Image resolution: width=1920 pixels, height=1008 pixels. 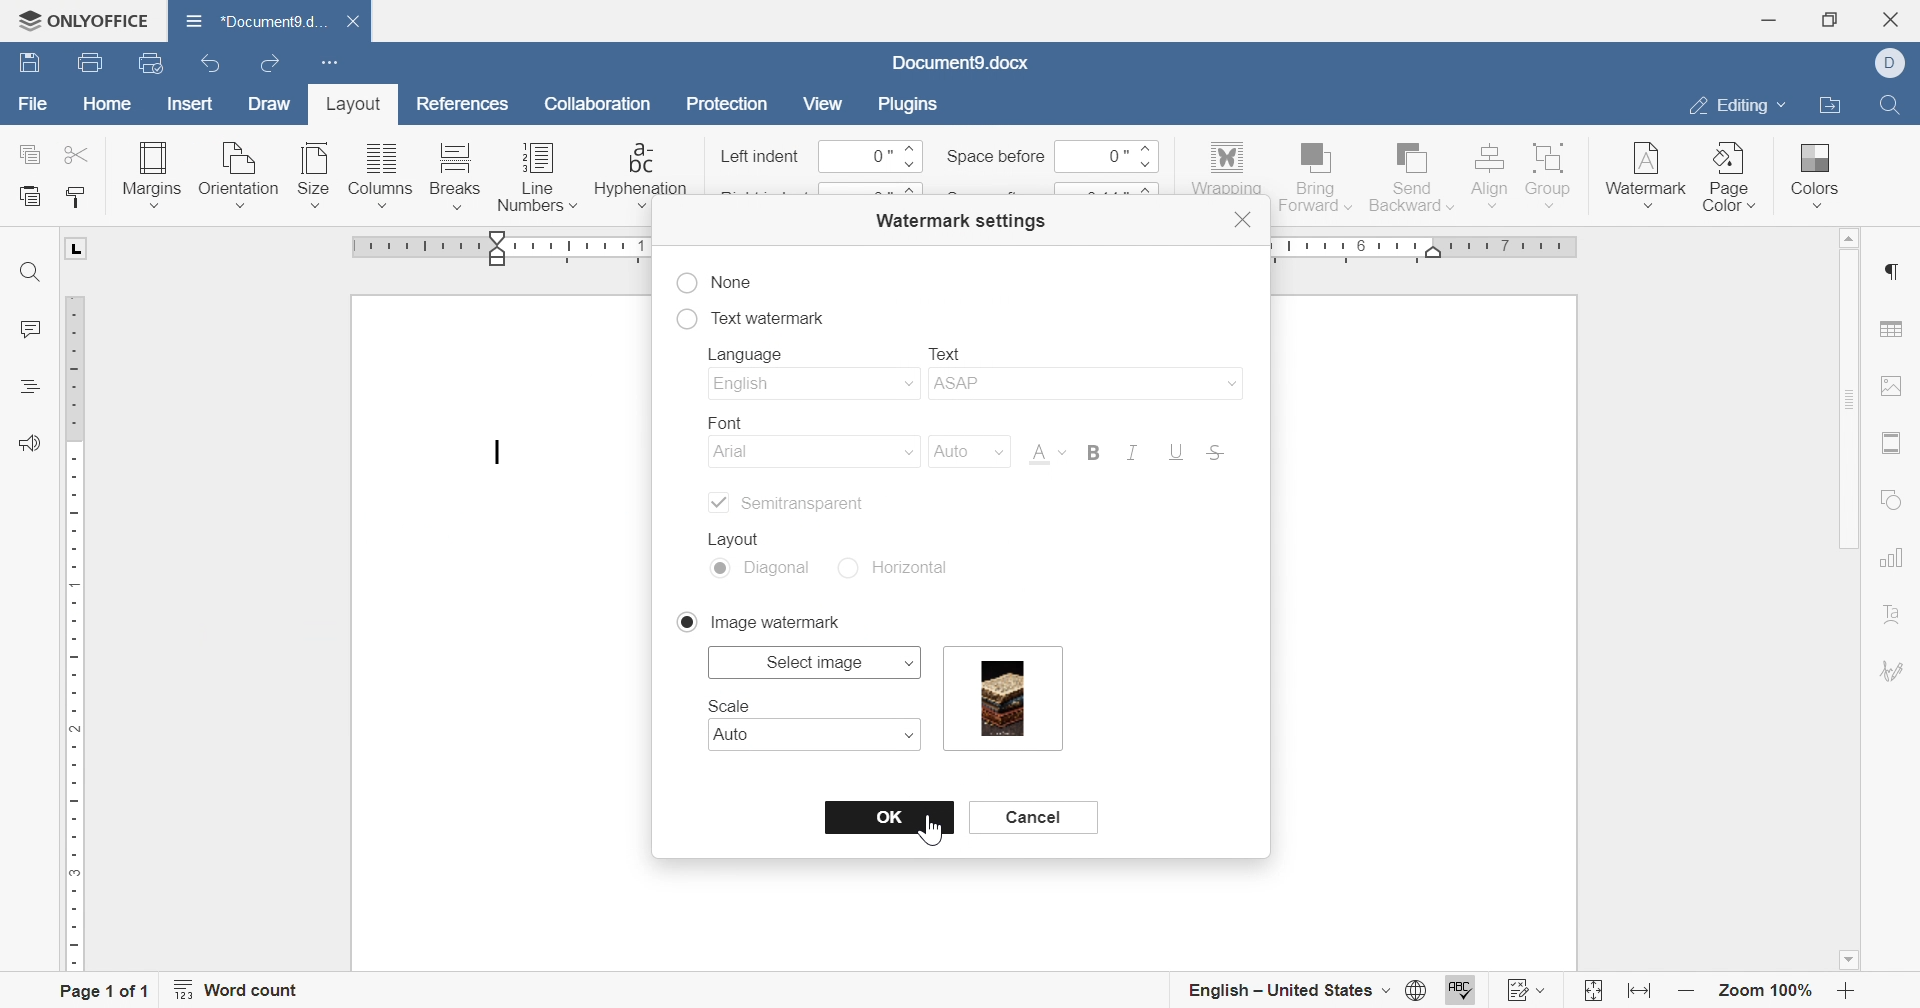 What do you see at coordinates (34, 109) in the screenshot?
I see `file` at bounding box center [34, 109].